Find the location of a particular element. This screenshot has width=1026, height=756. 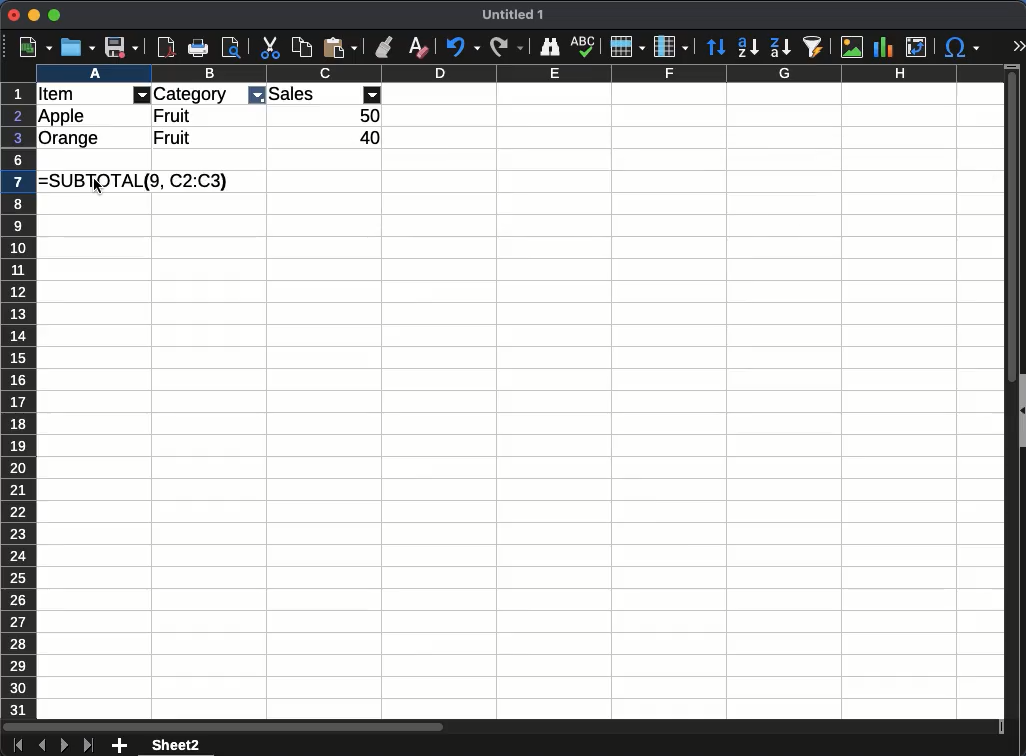

finder is located at coordinates (550, 47).